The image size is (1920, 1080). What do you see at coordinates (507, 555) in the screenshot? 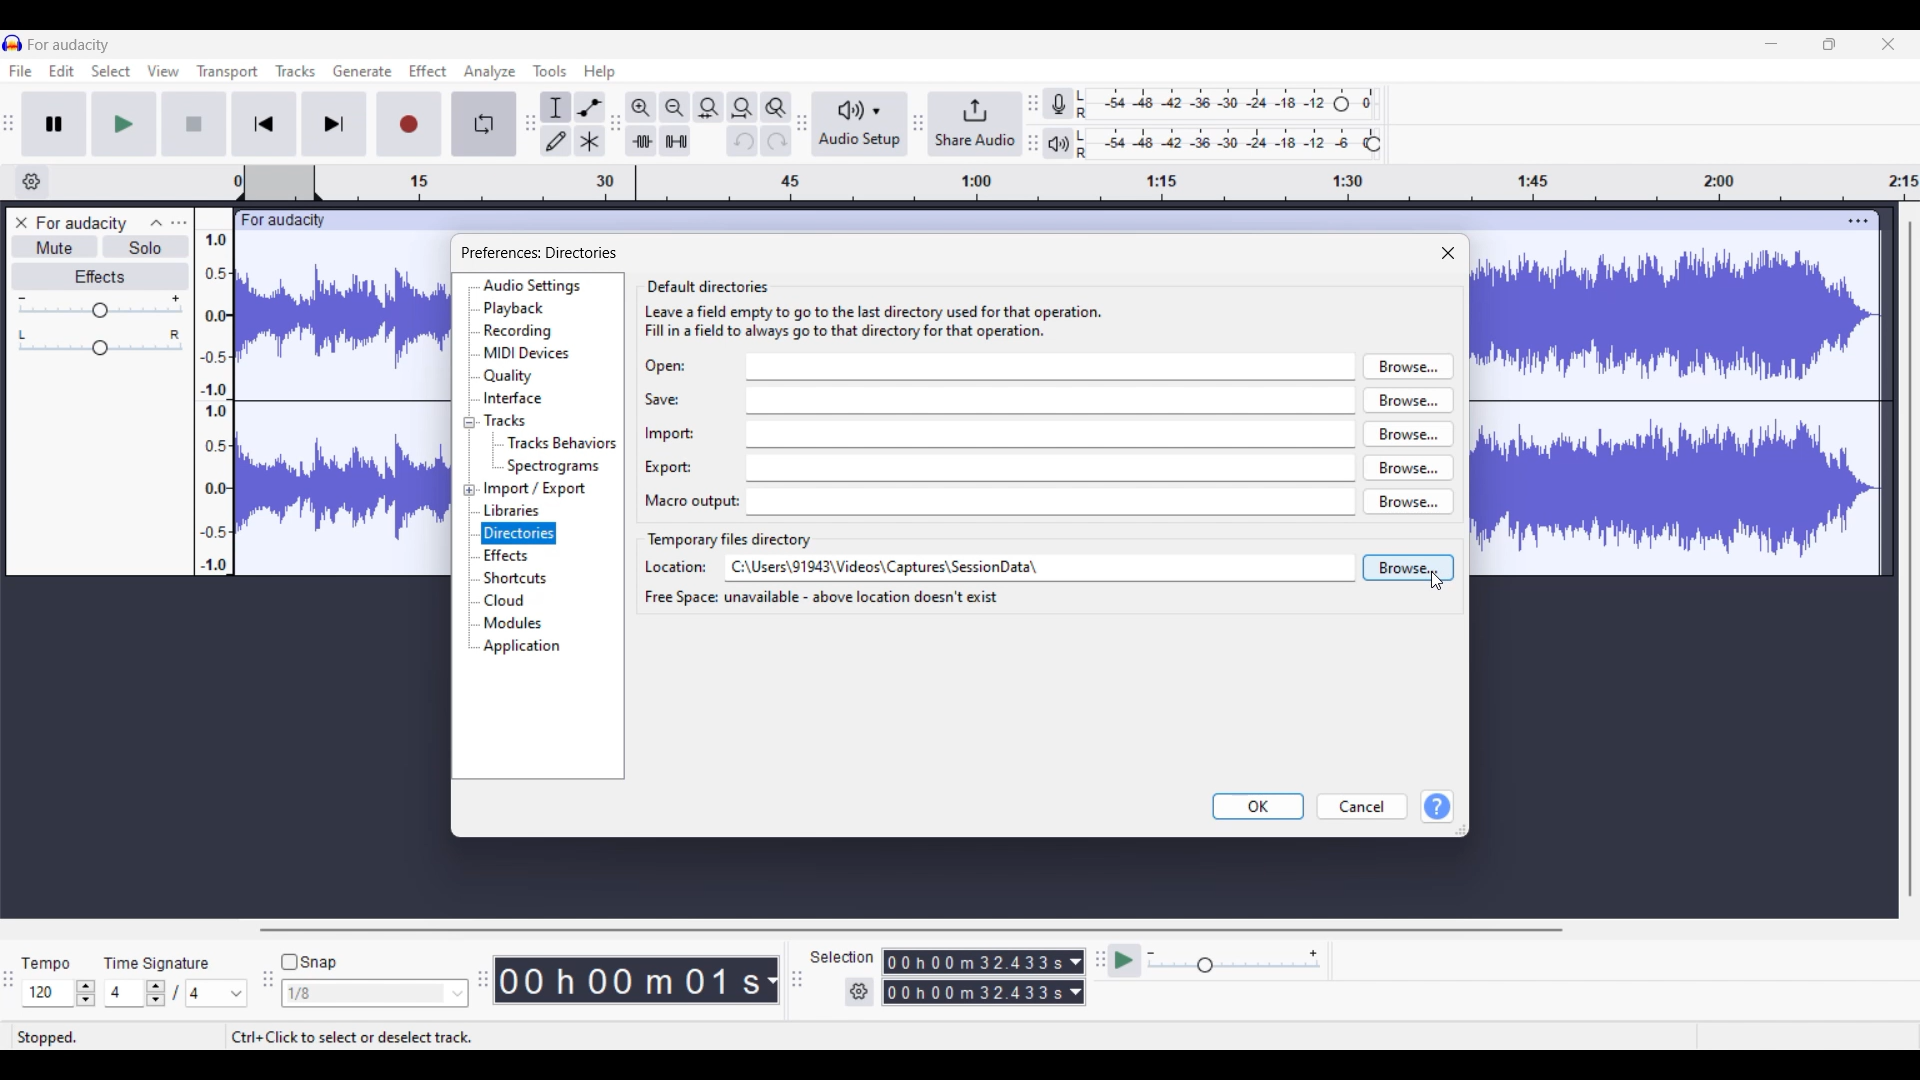
I see `Effects` at bounding box center [507, 555].